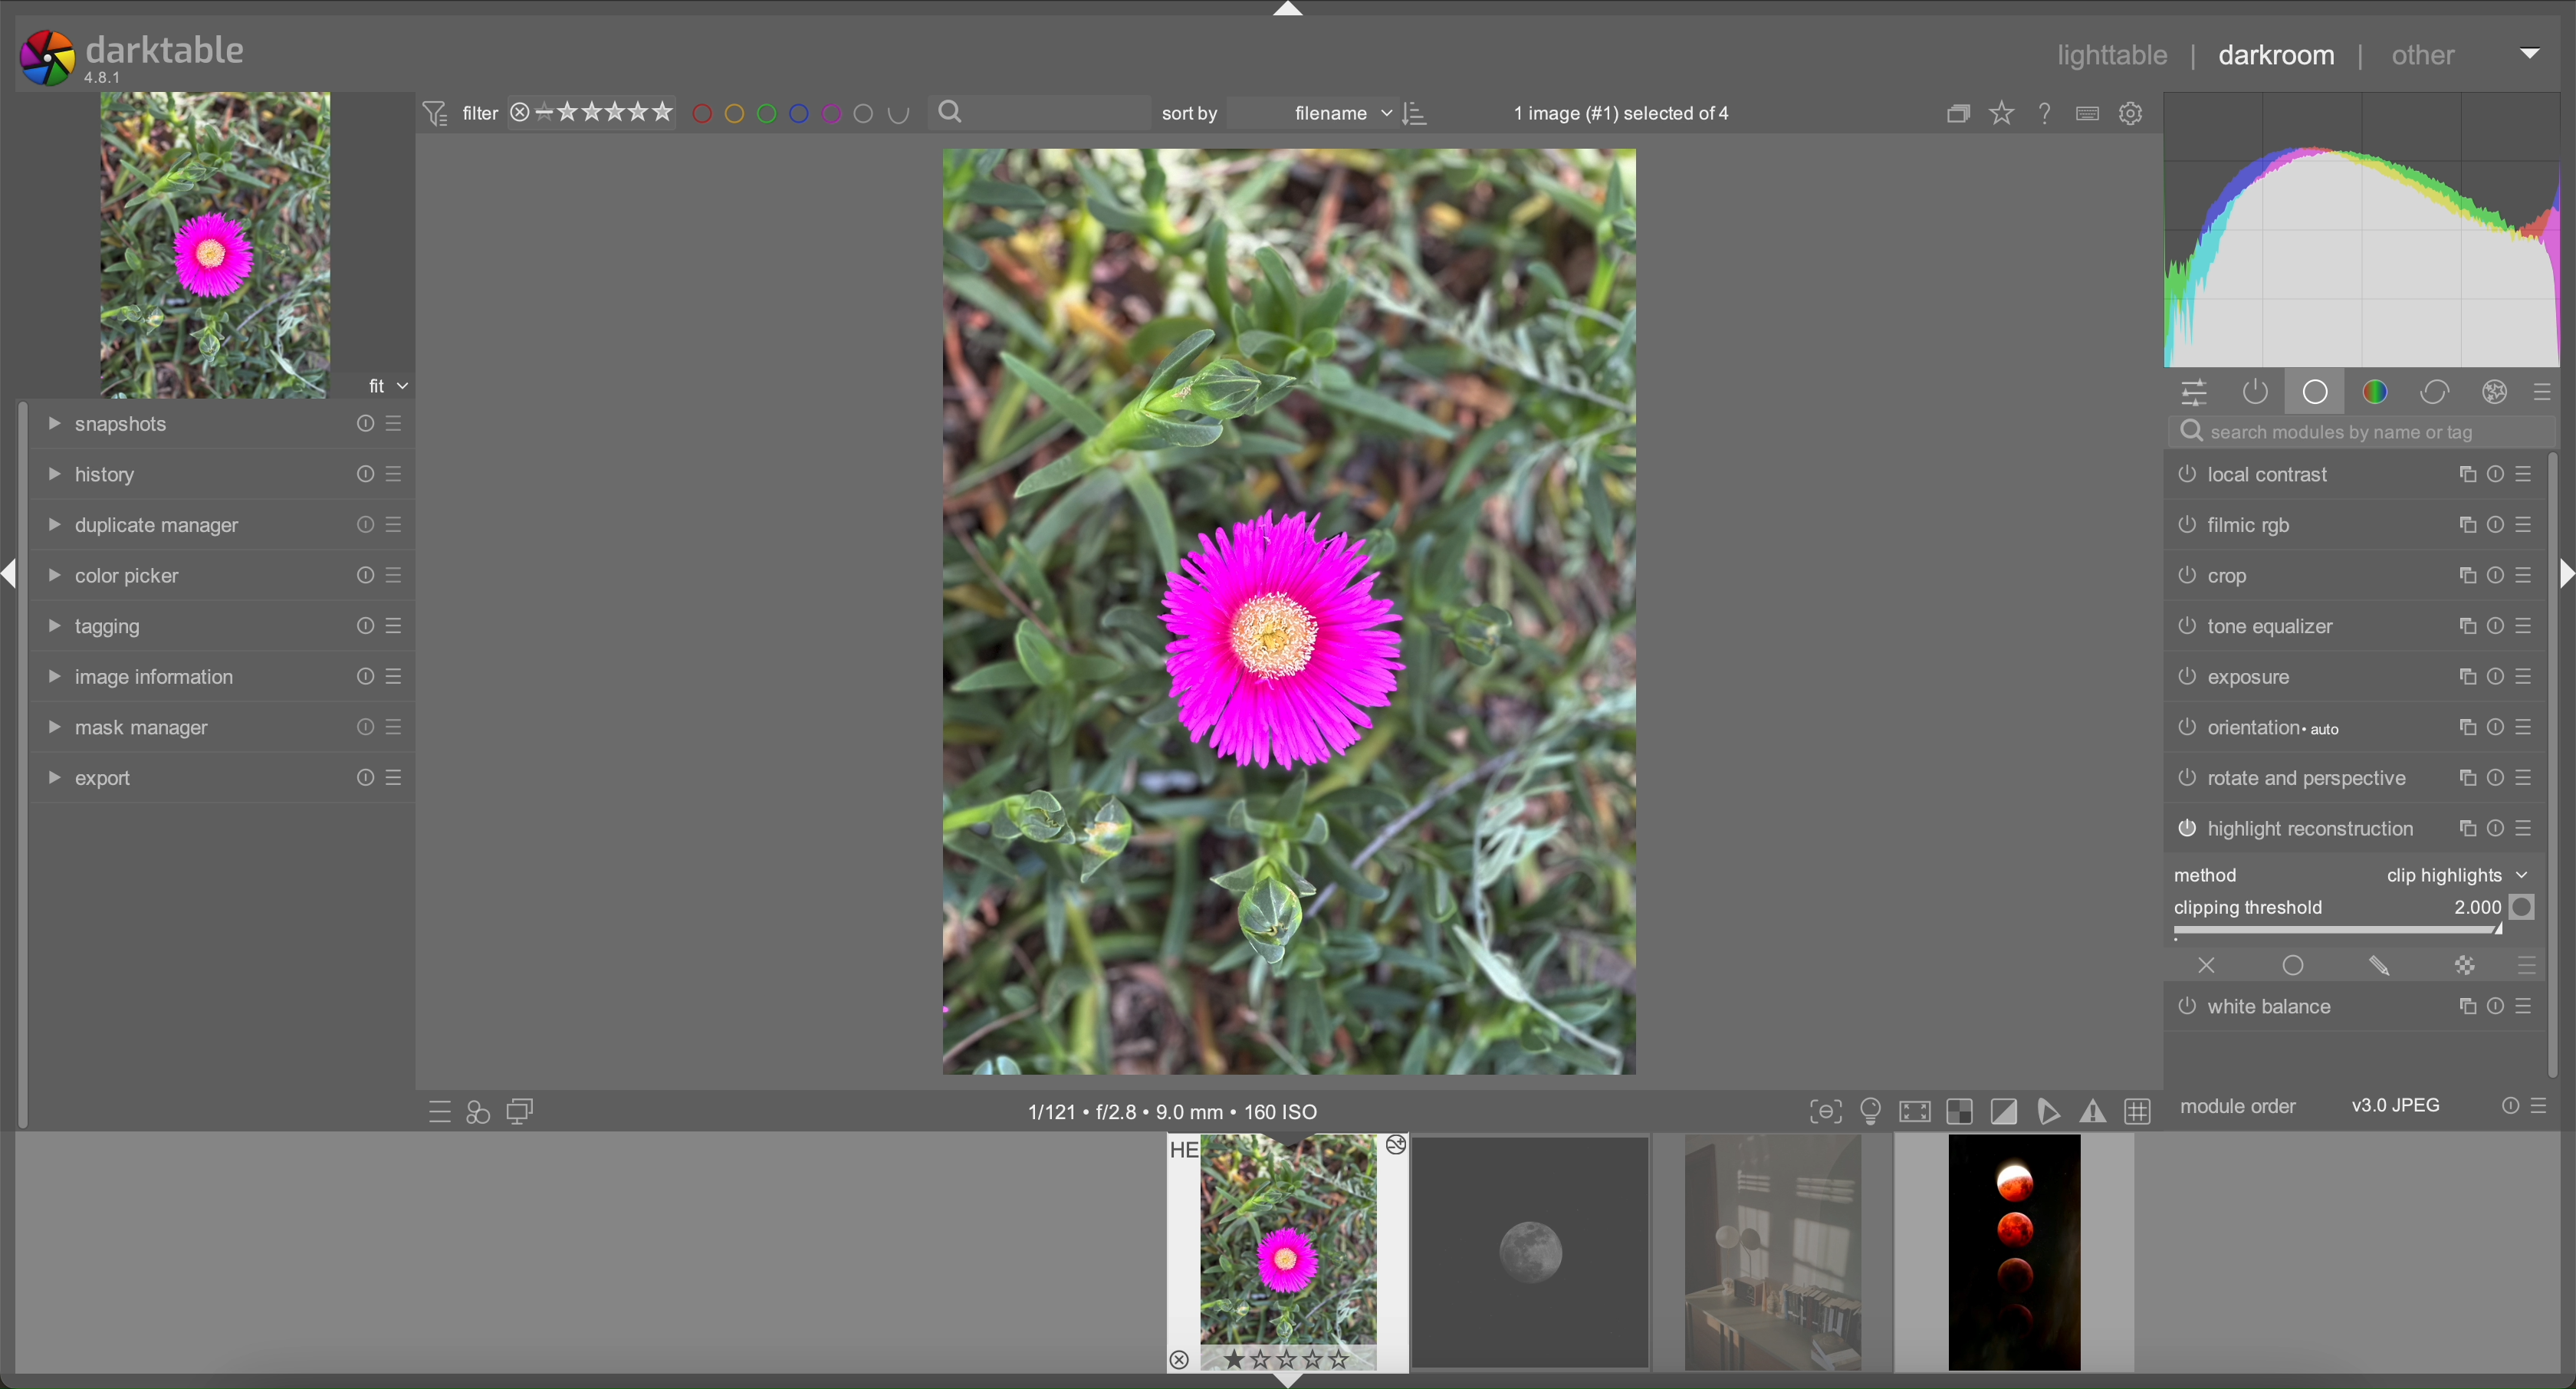 This screenshot has height=1389, width=2576. Describe the element at coordinates (2047, 116) in the screenshot. I see `online help` at that location.